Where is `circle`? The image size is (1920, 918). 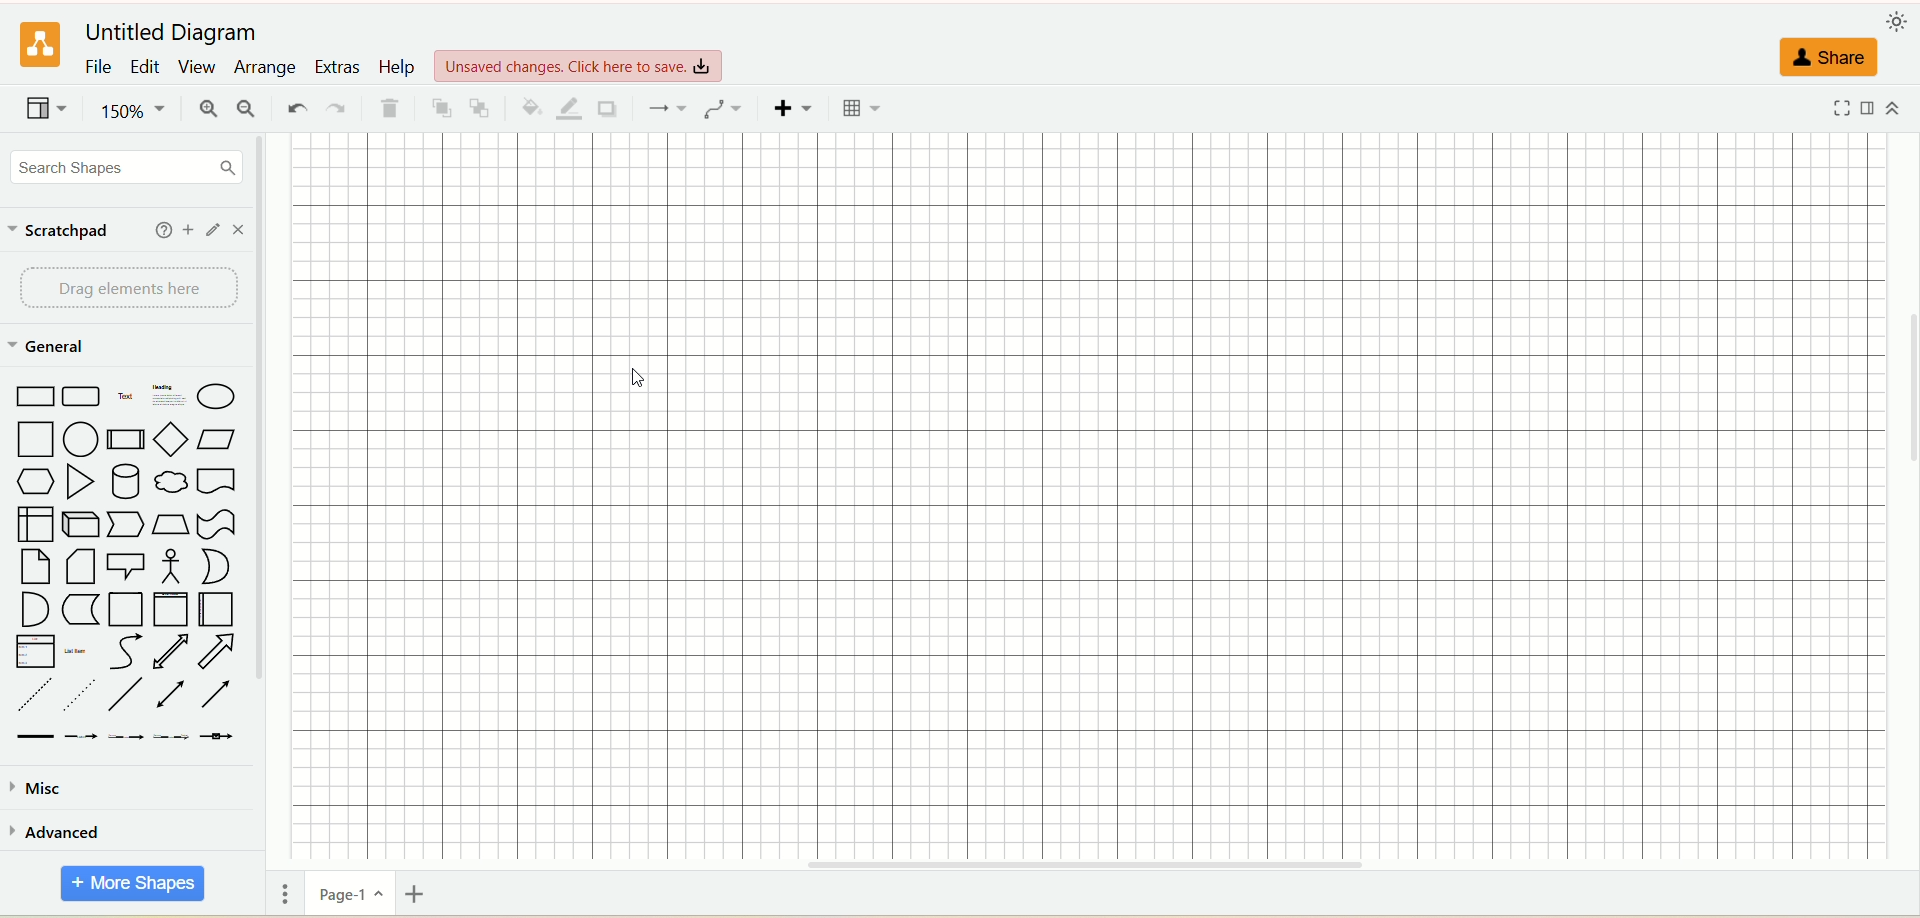 circle is located at coordinates (82, 439).